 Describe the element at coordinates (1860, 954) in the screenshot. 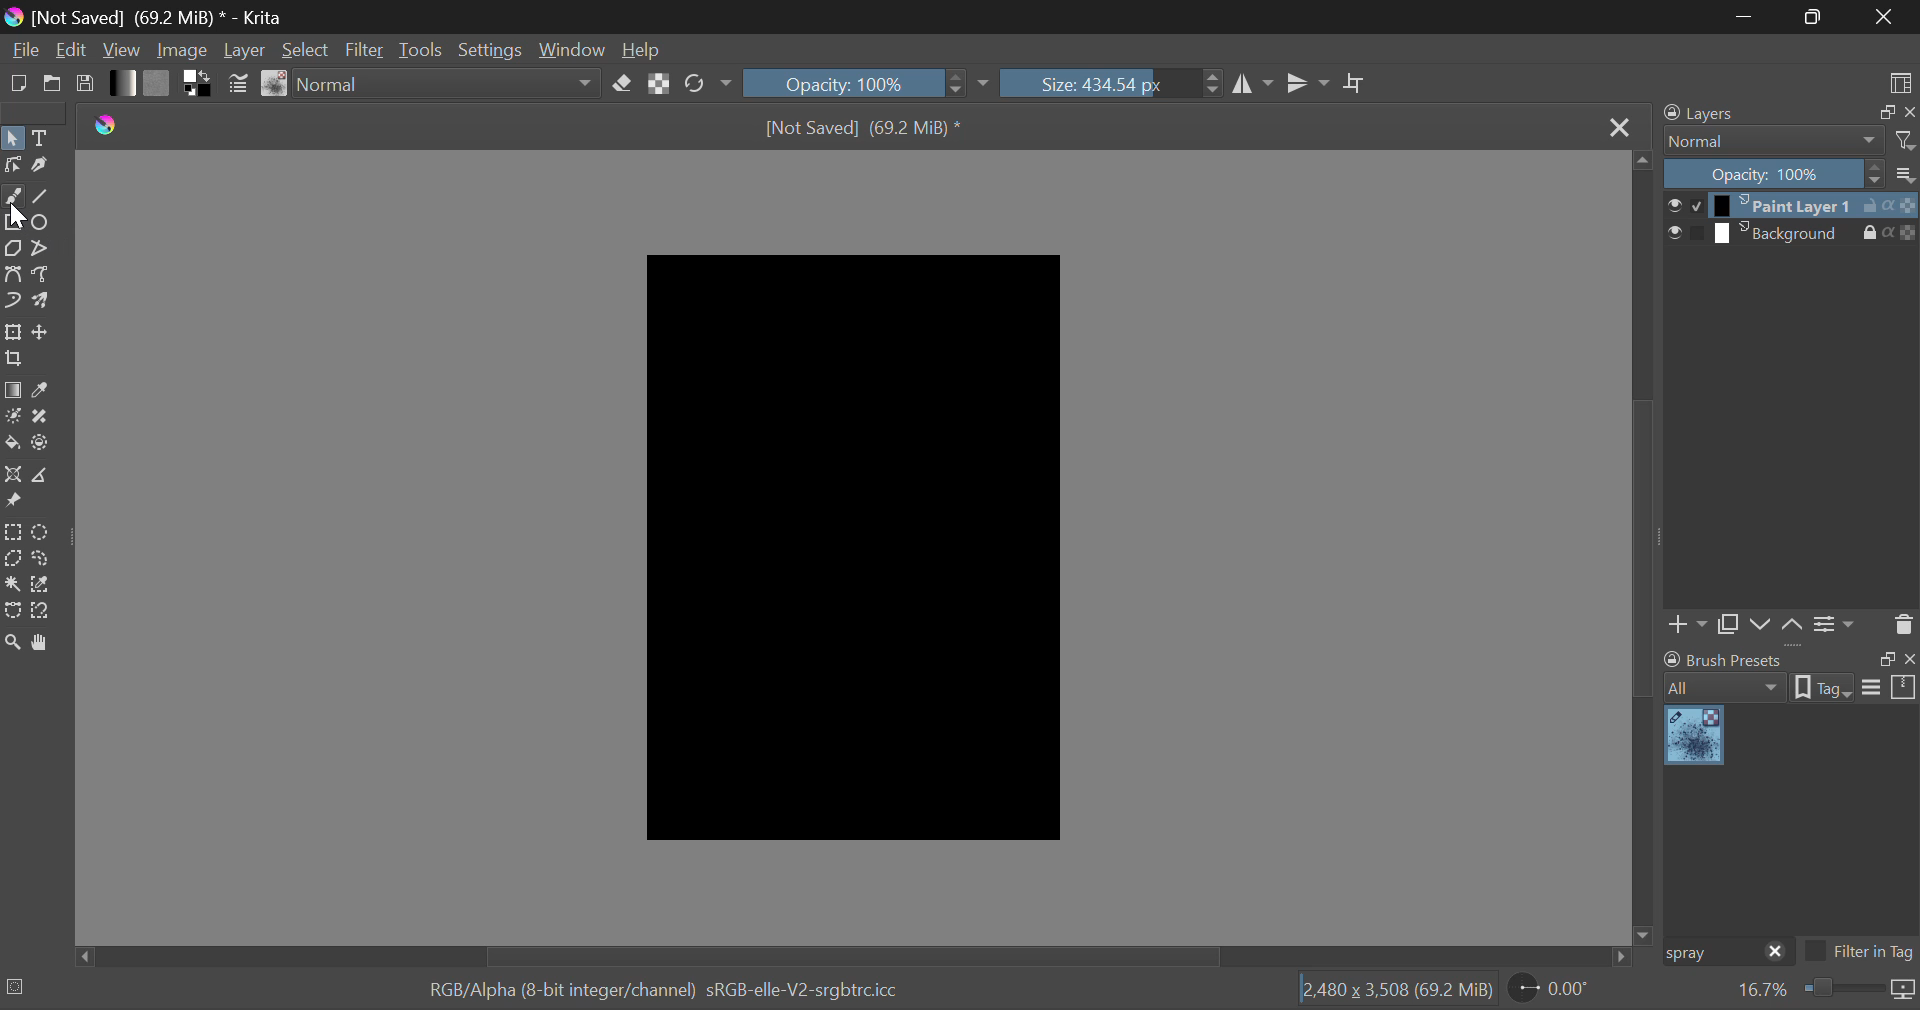

I see `Filter in Tag` at that location.